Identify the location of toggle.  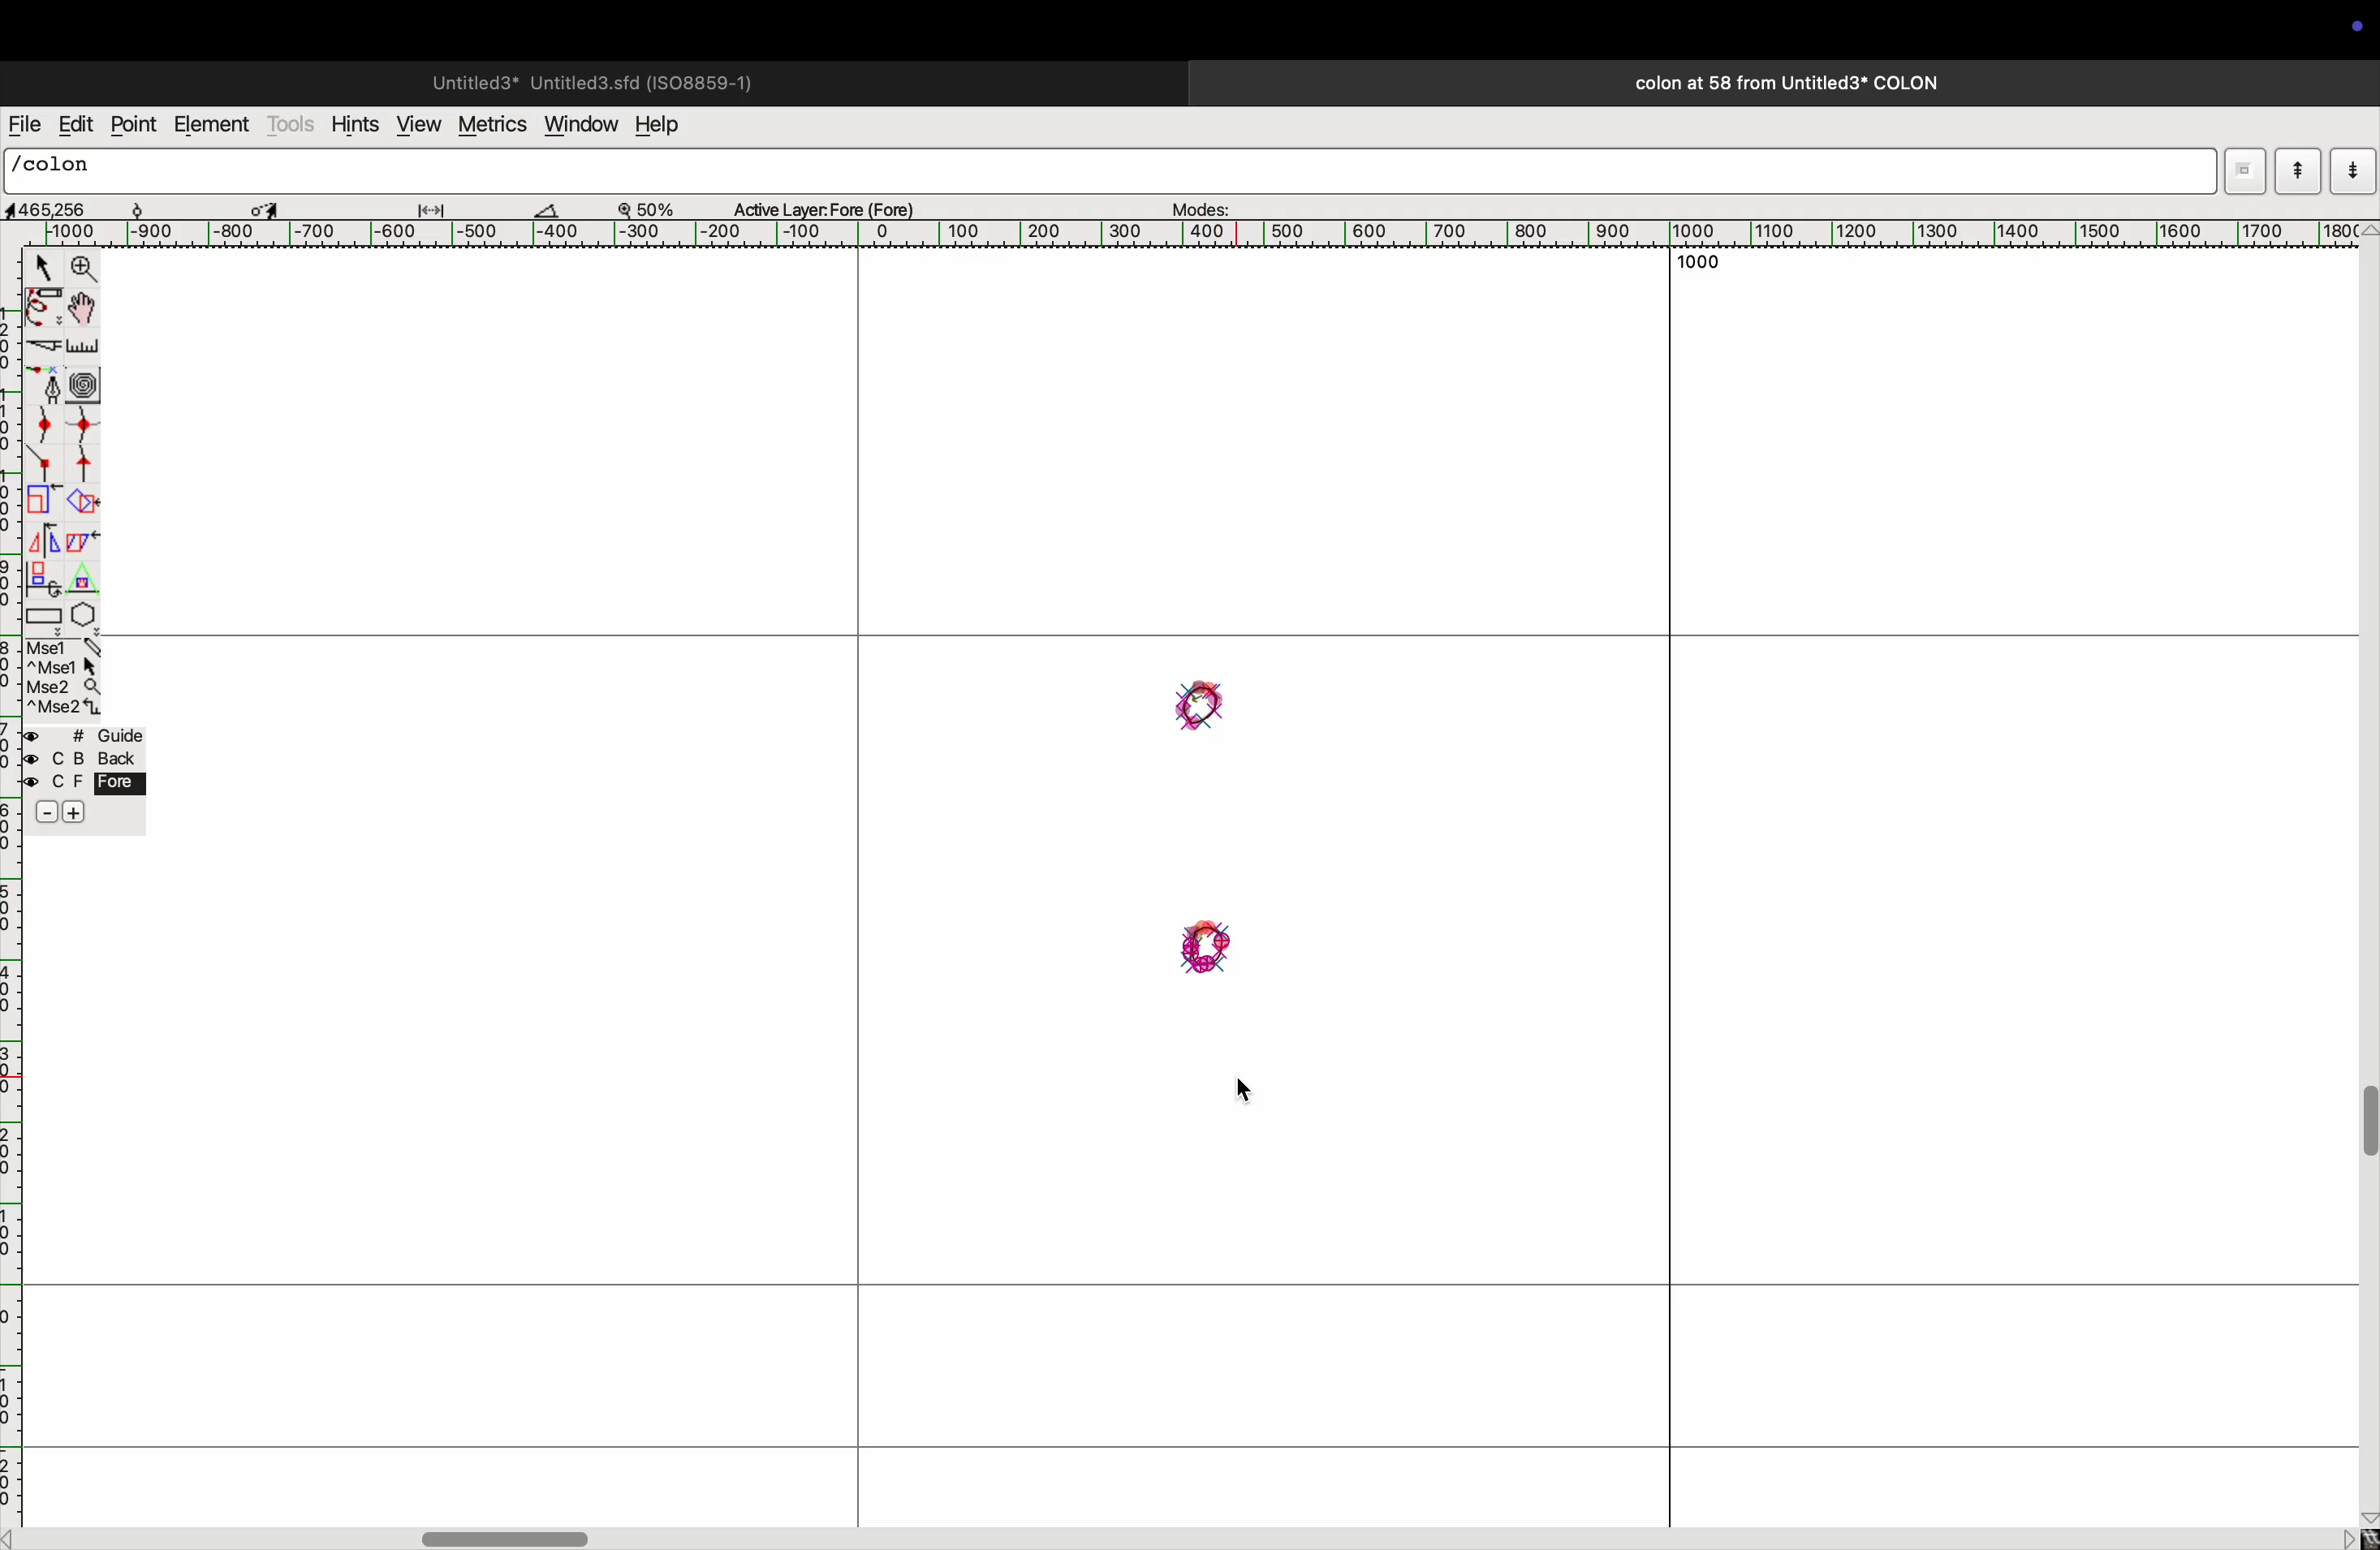
(265, 206).